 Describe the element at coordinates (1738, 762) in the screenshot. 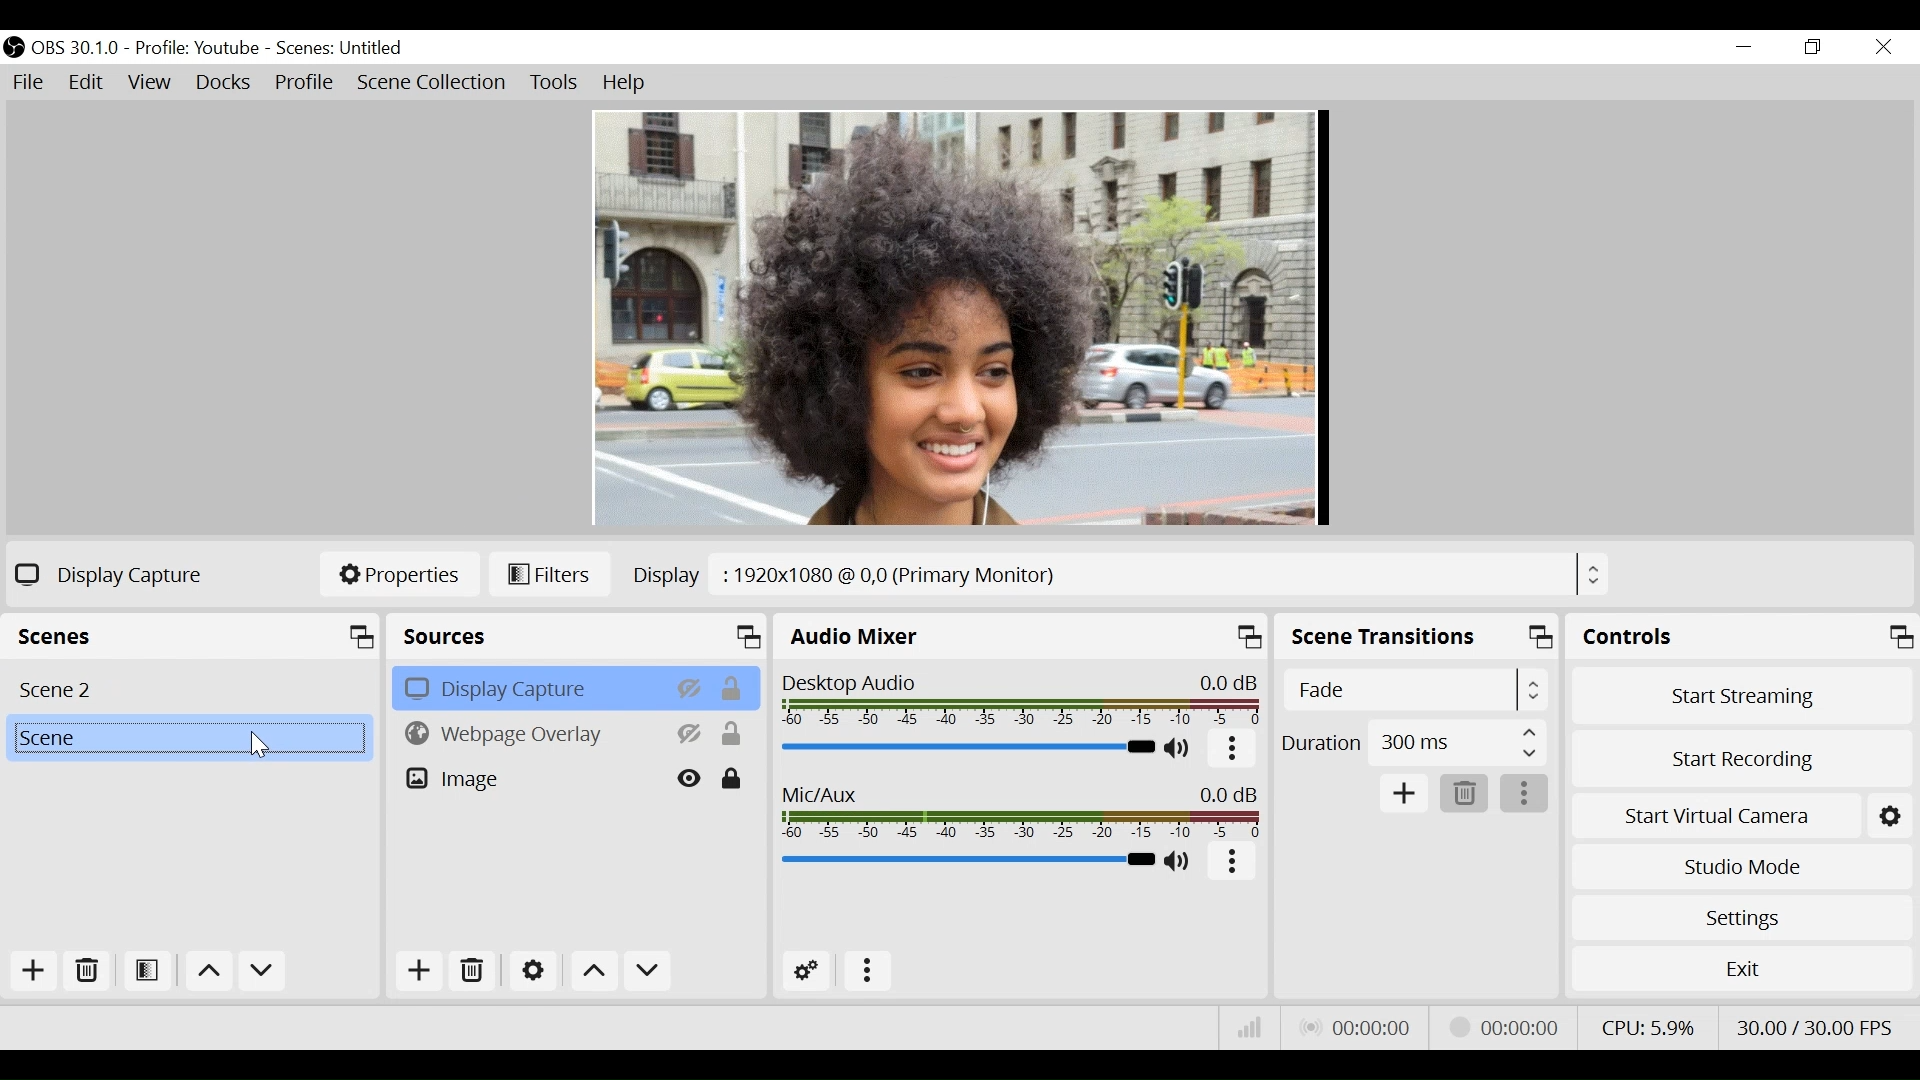

I see `Start Recording` at that location.